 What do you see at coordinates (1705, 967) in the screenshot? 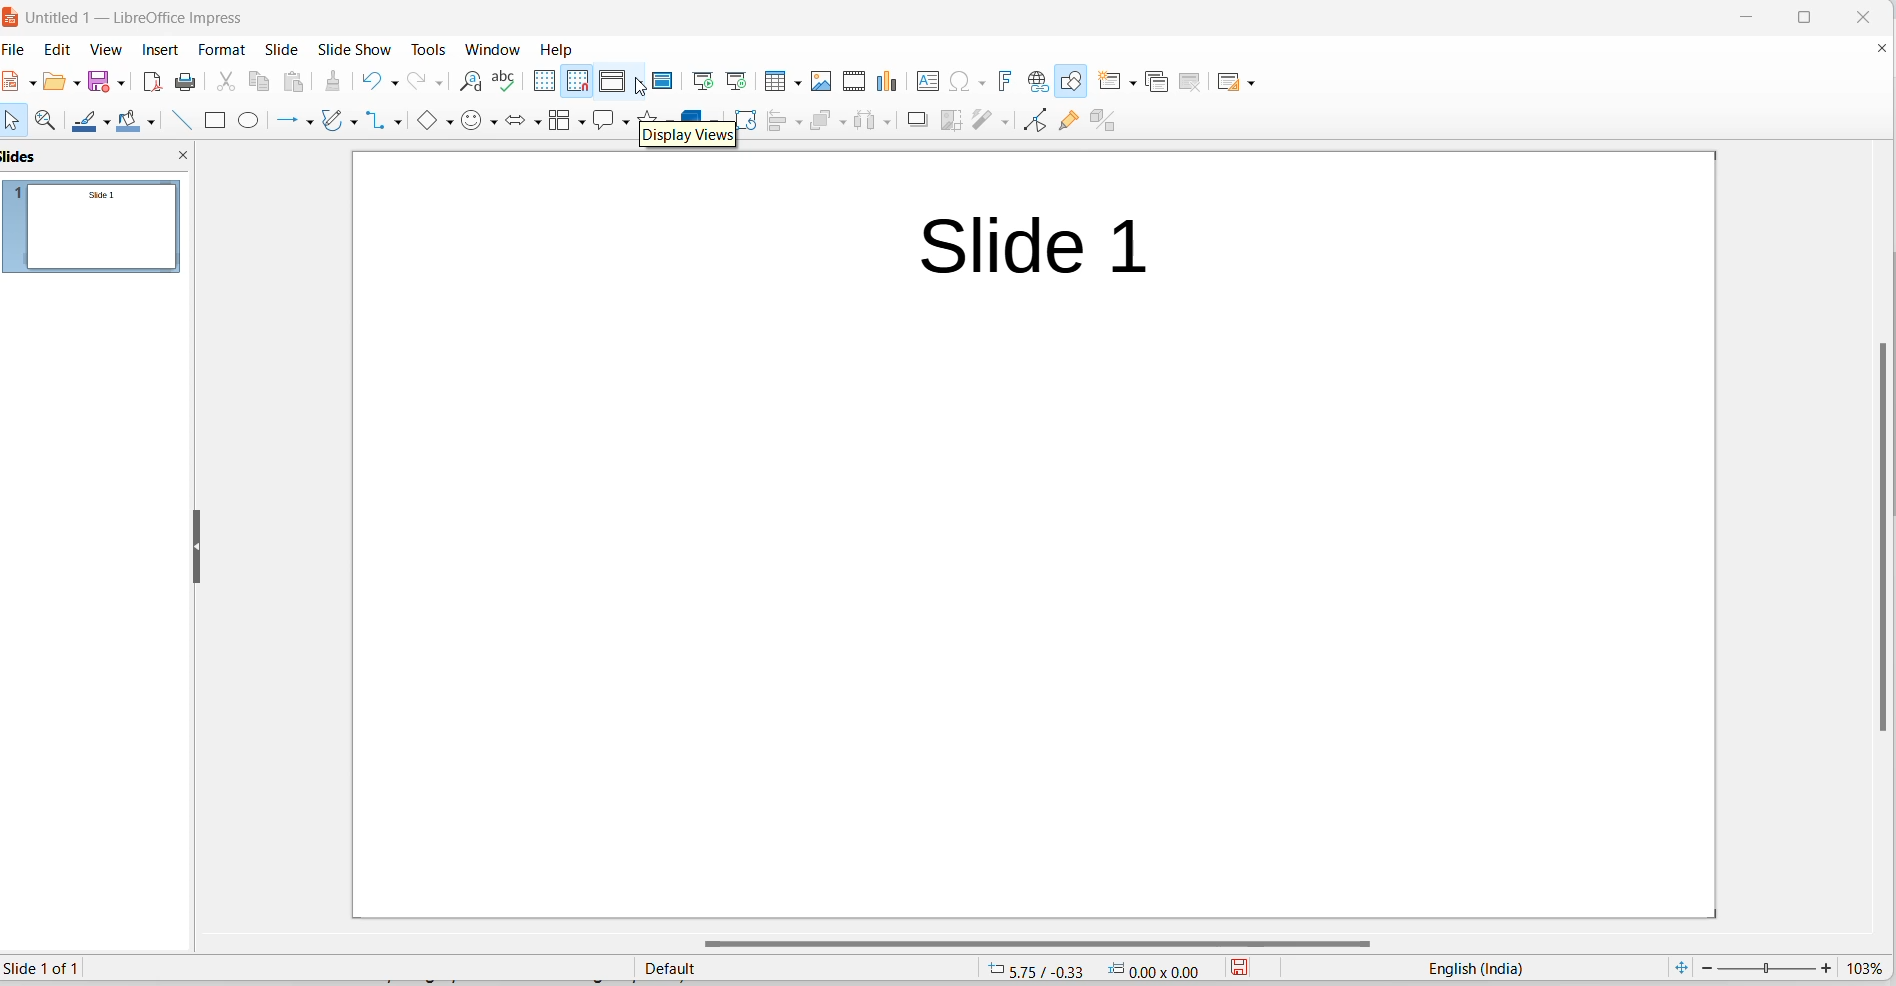
I see `decrease zoom` at bounding box center [1705, 967].